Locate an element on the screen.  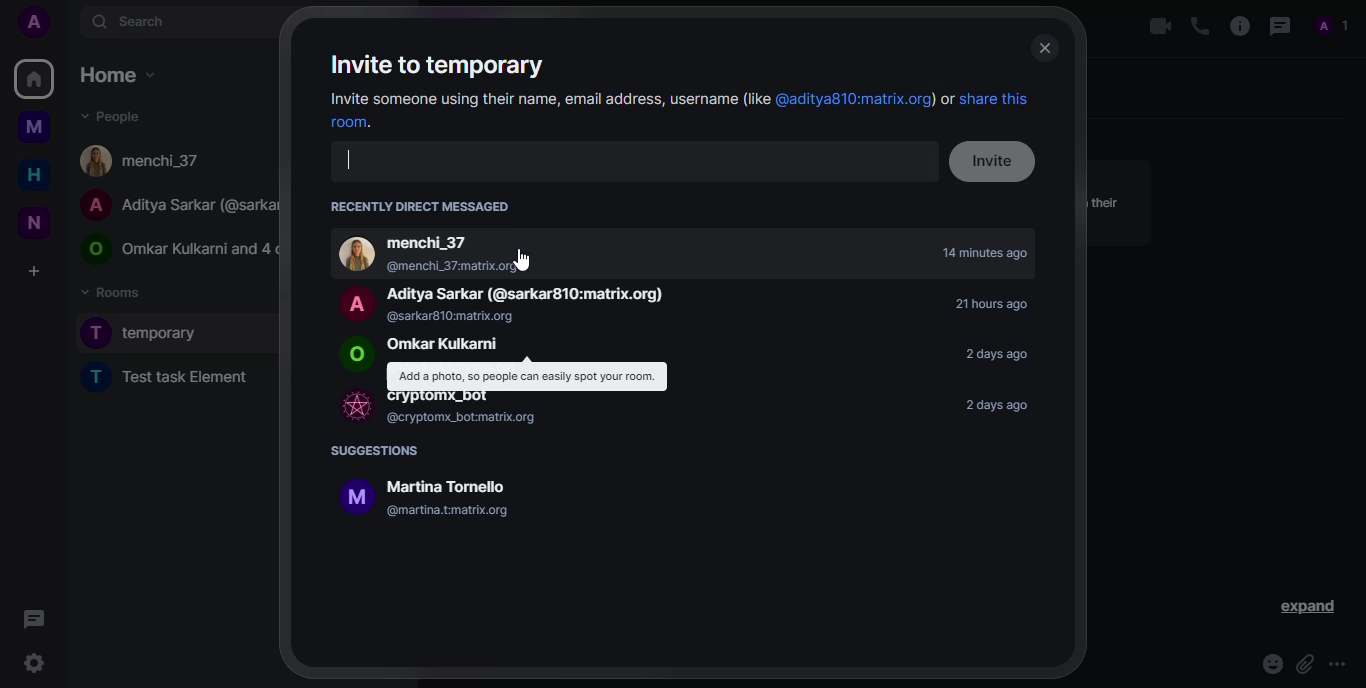
video call is located at coordinates (1150, 27).